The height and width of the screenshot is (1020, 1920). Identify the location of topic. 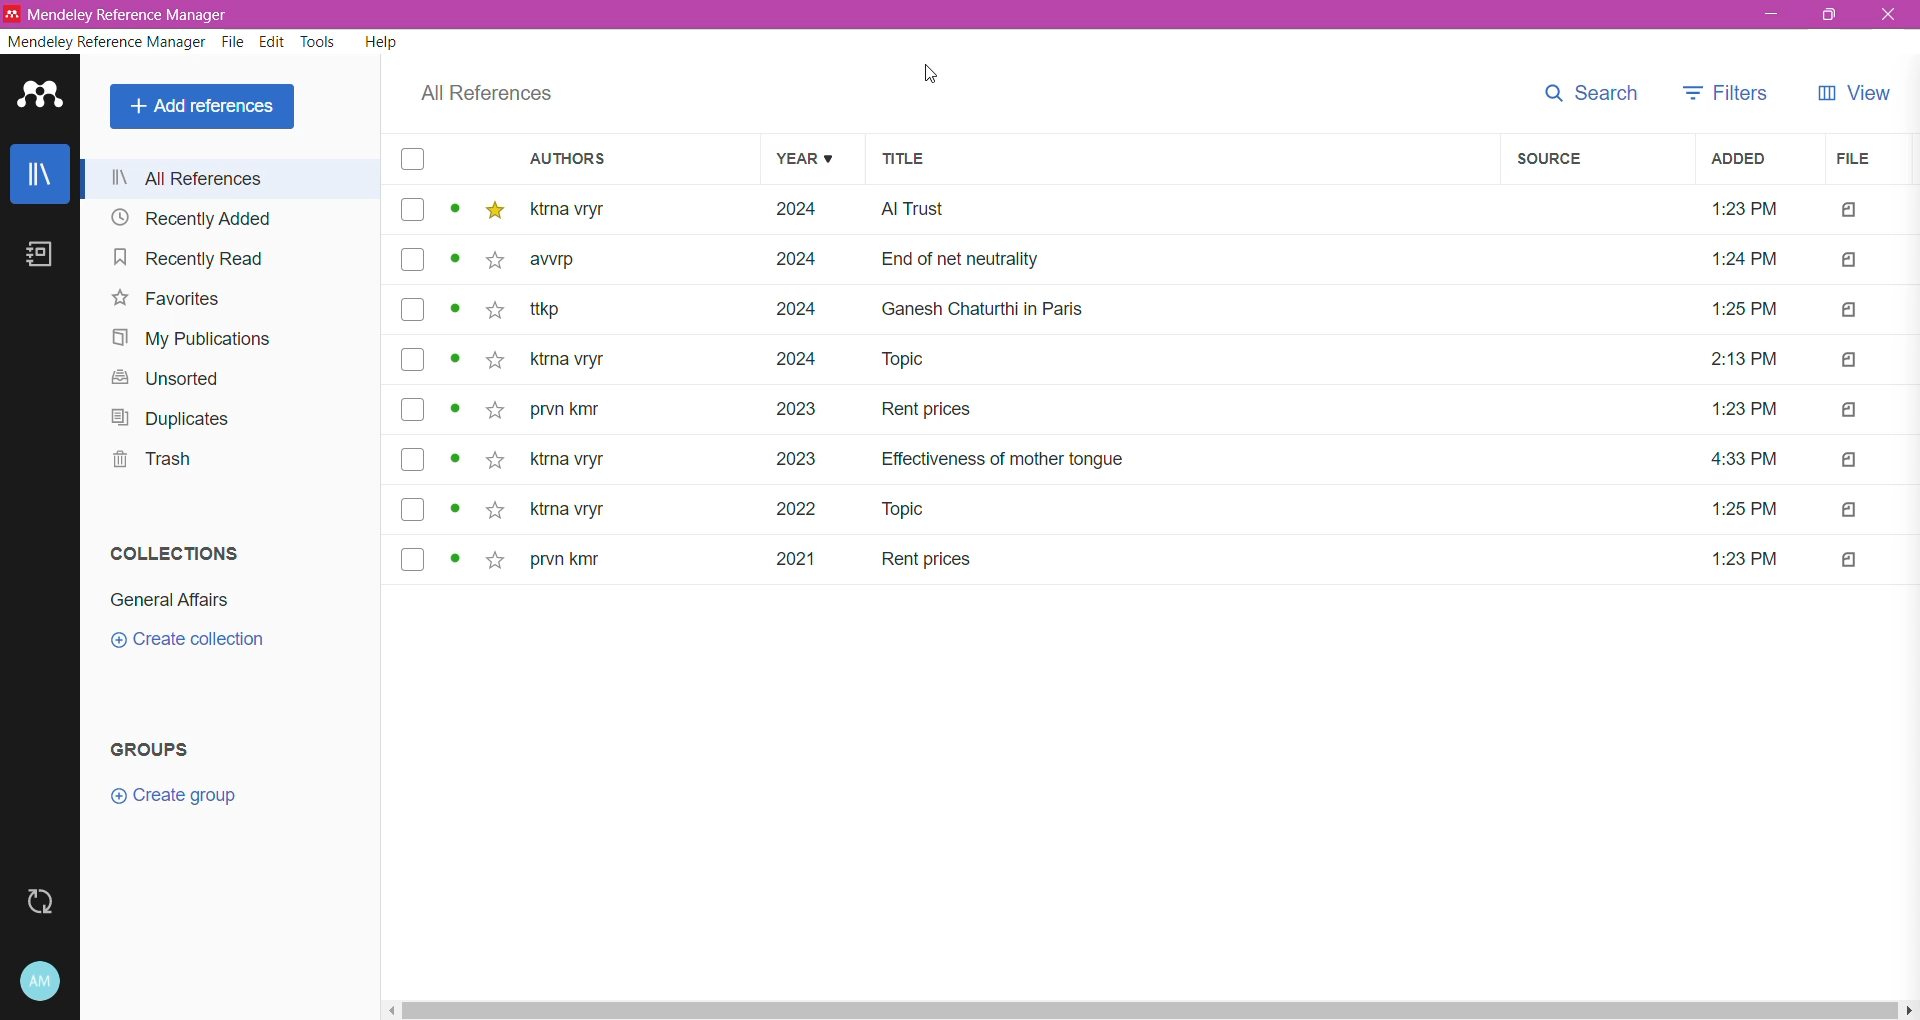
(911, 509).